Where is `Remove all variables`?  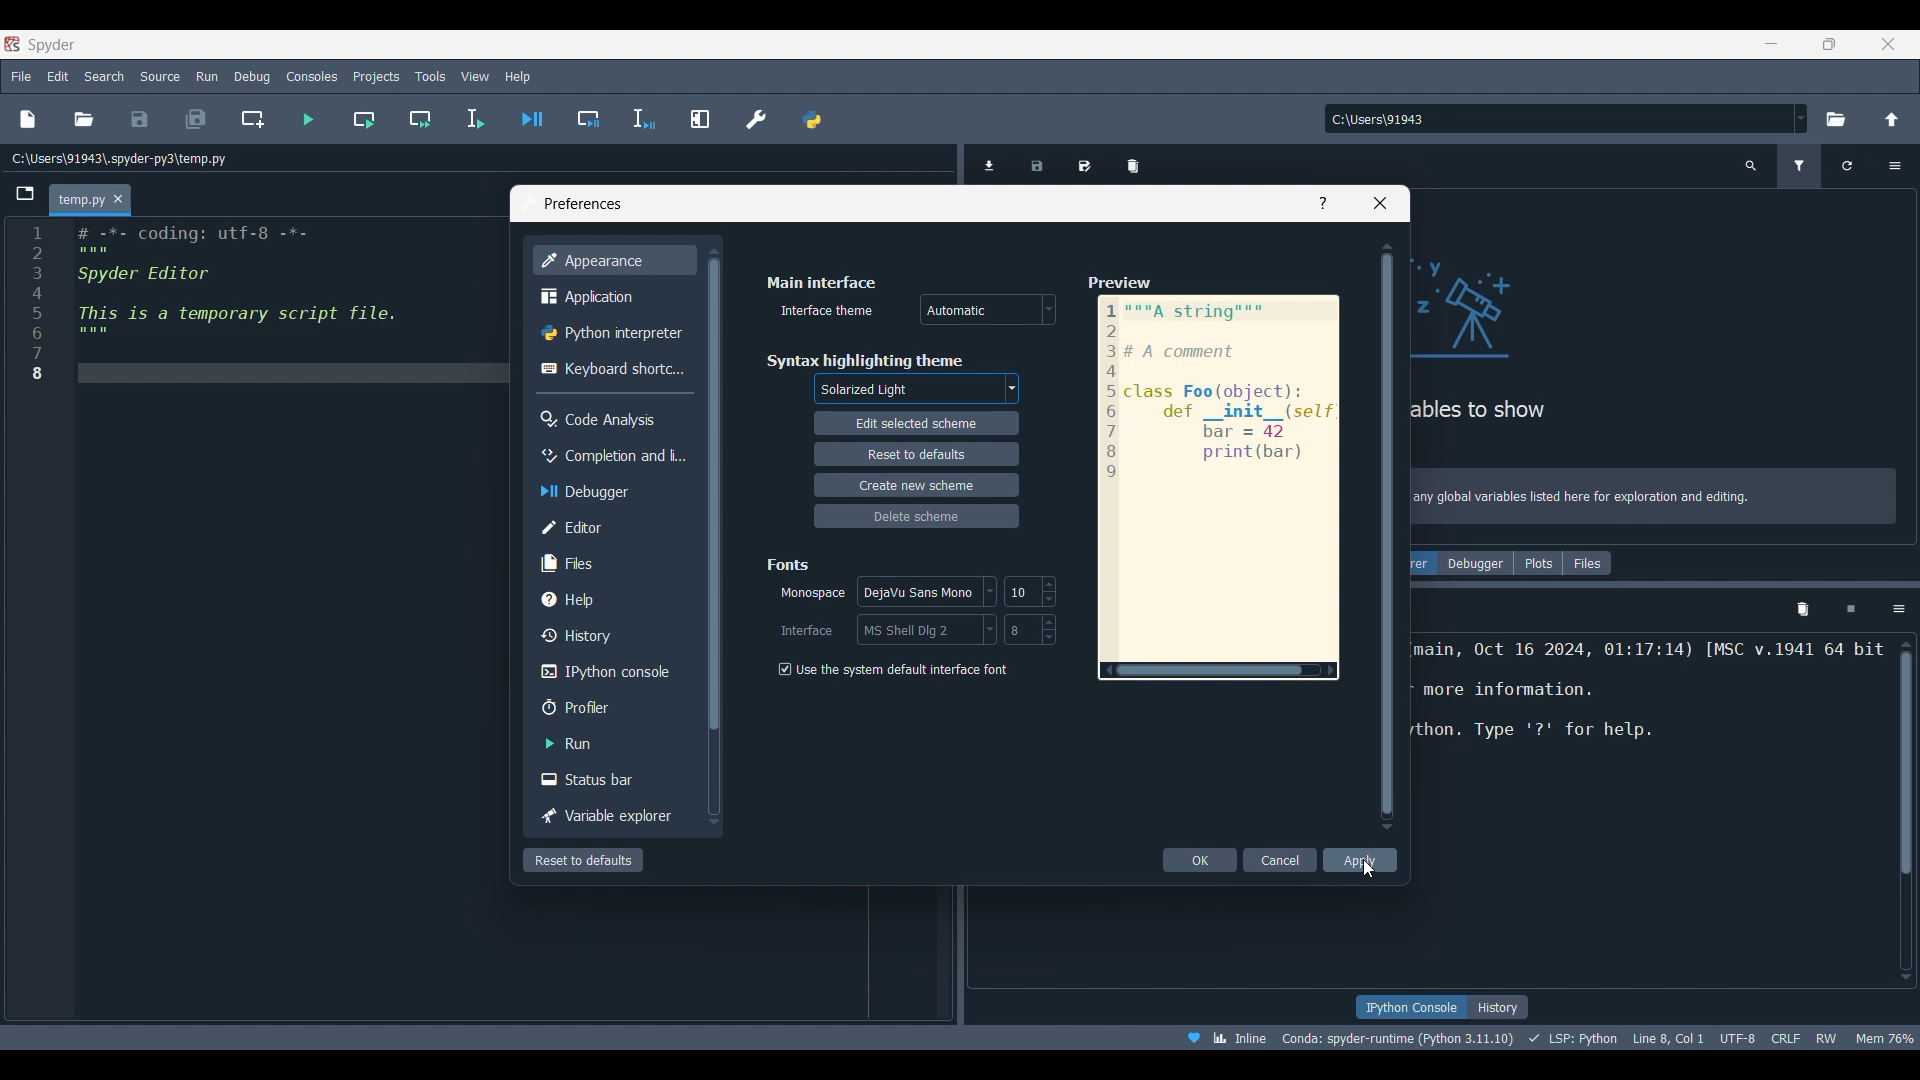 Remove all variables is located at coordinates (1133, 161).